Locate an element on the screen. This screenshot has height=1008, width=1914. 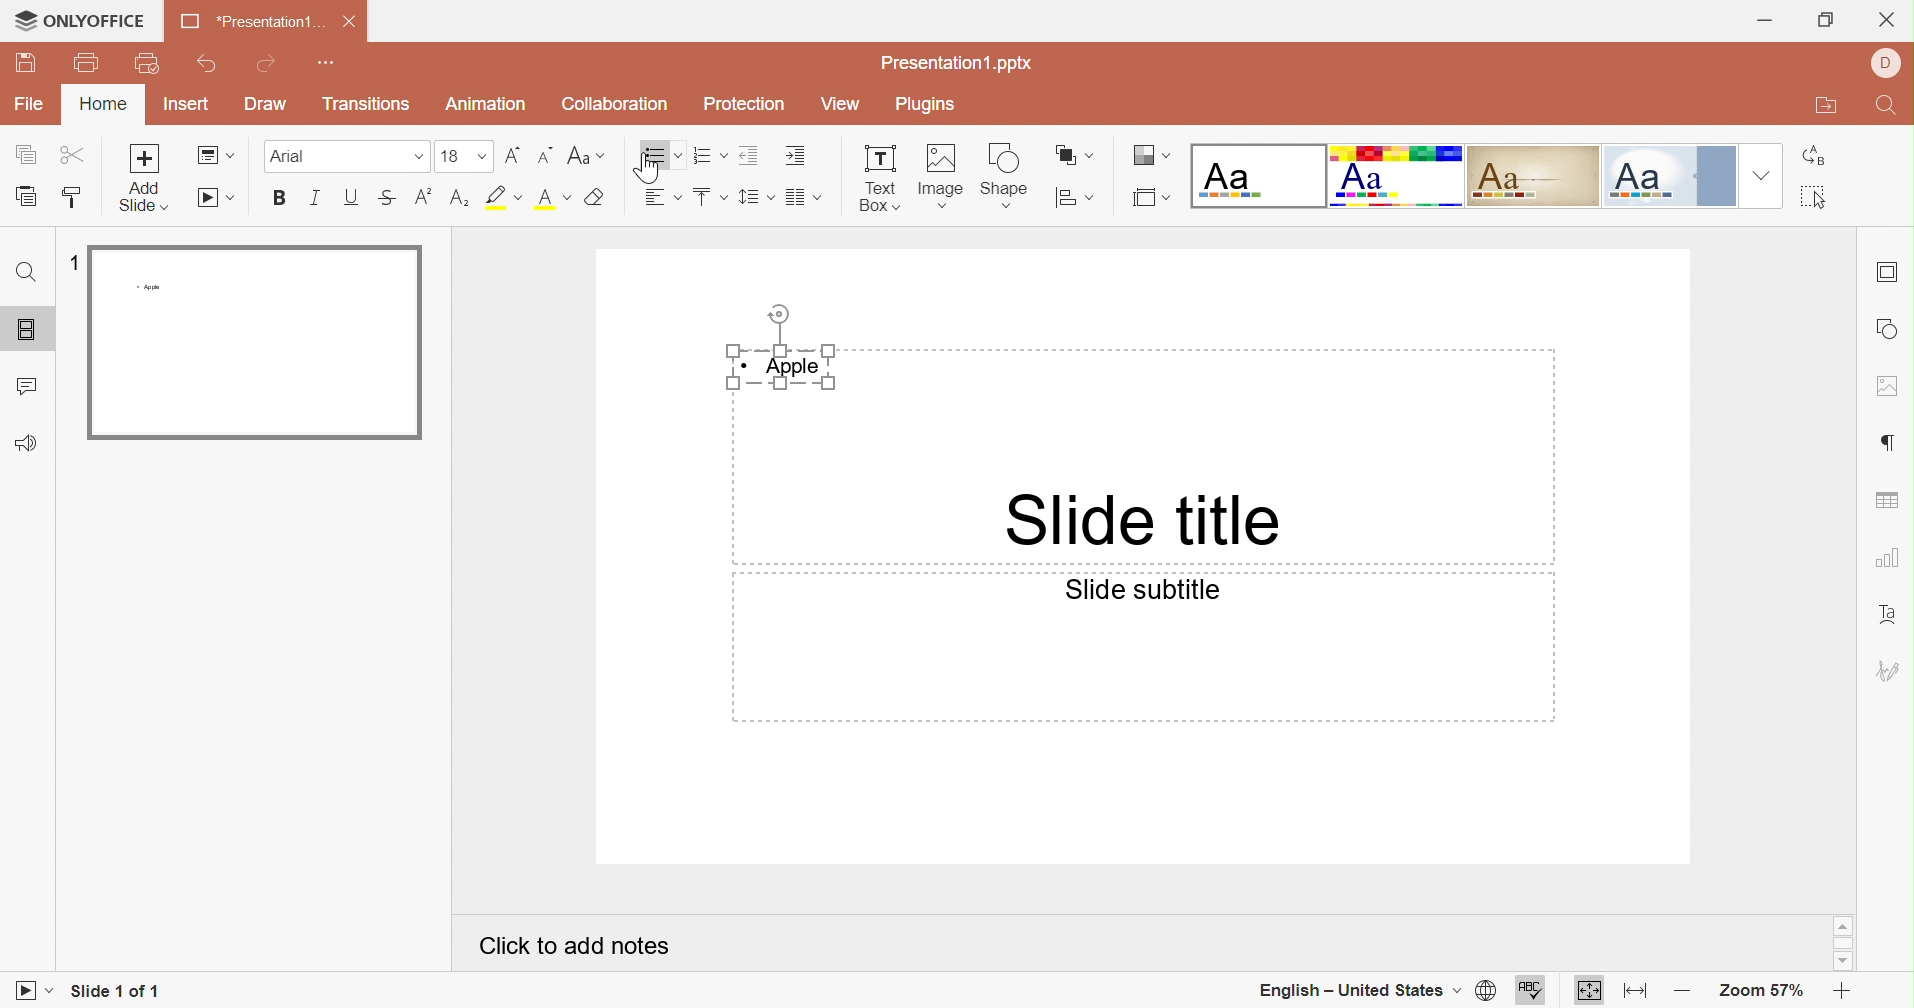
Drop Down is located at coordinates (1760, 175).